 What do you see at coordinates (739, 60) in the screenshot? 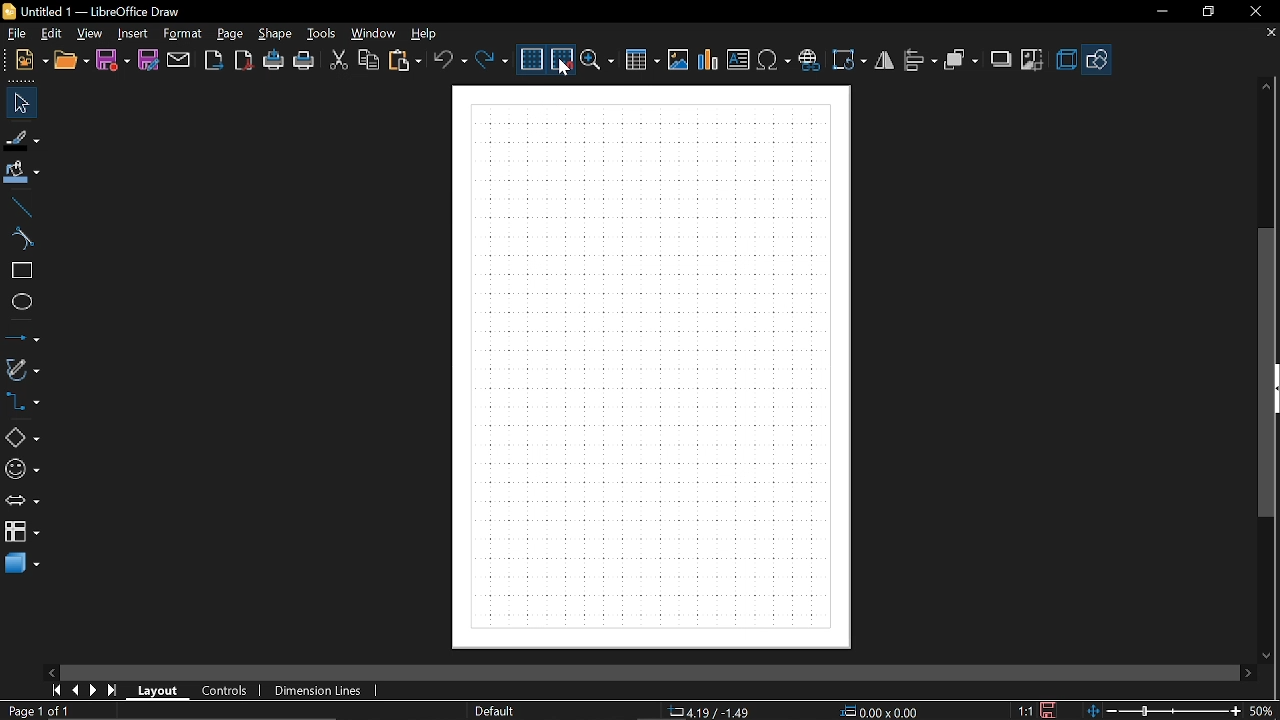
I see ` text` at bounding box center [739, 60].